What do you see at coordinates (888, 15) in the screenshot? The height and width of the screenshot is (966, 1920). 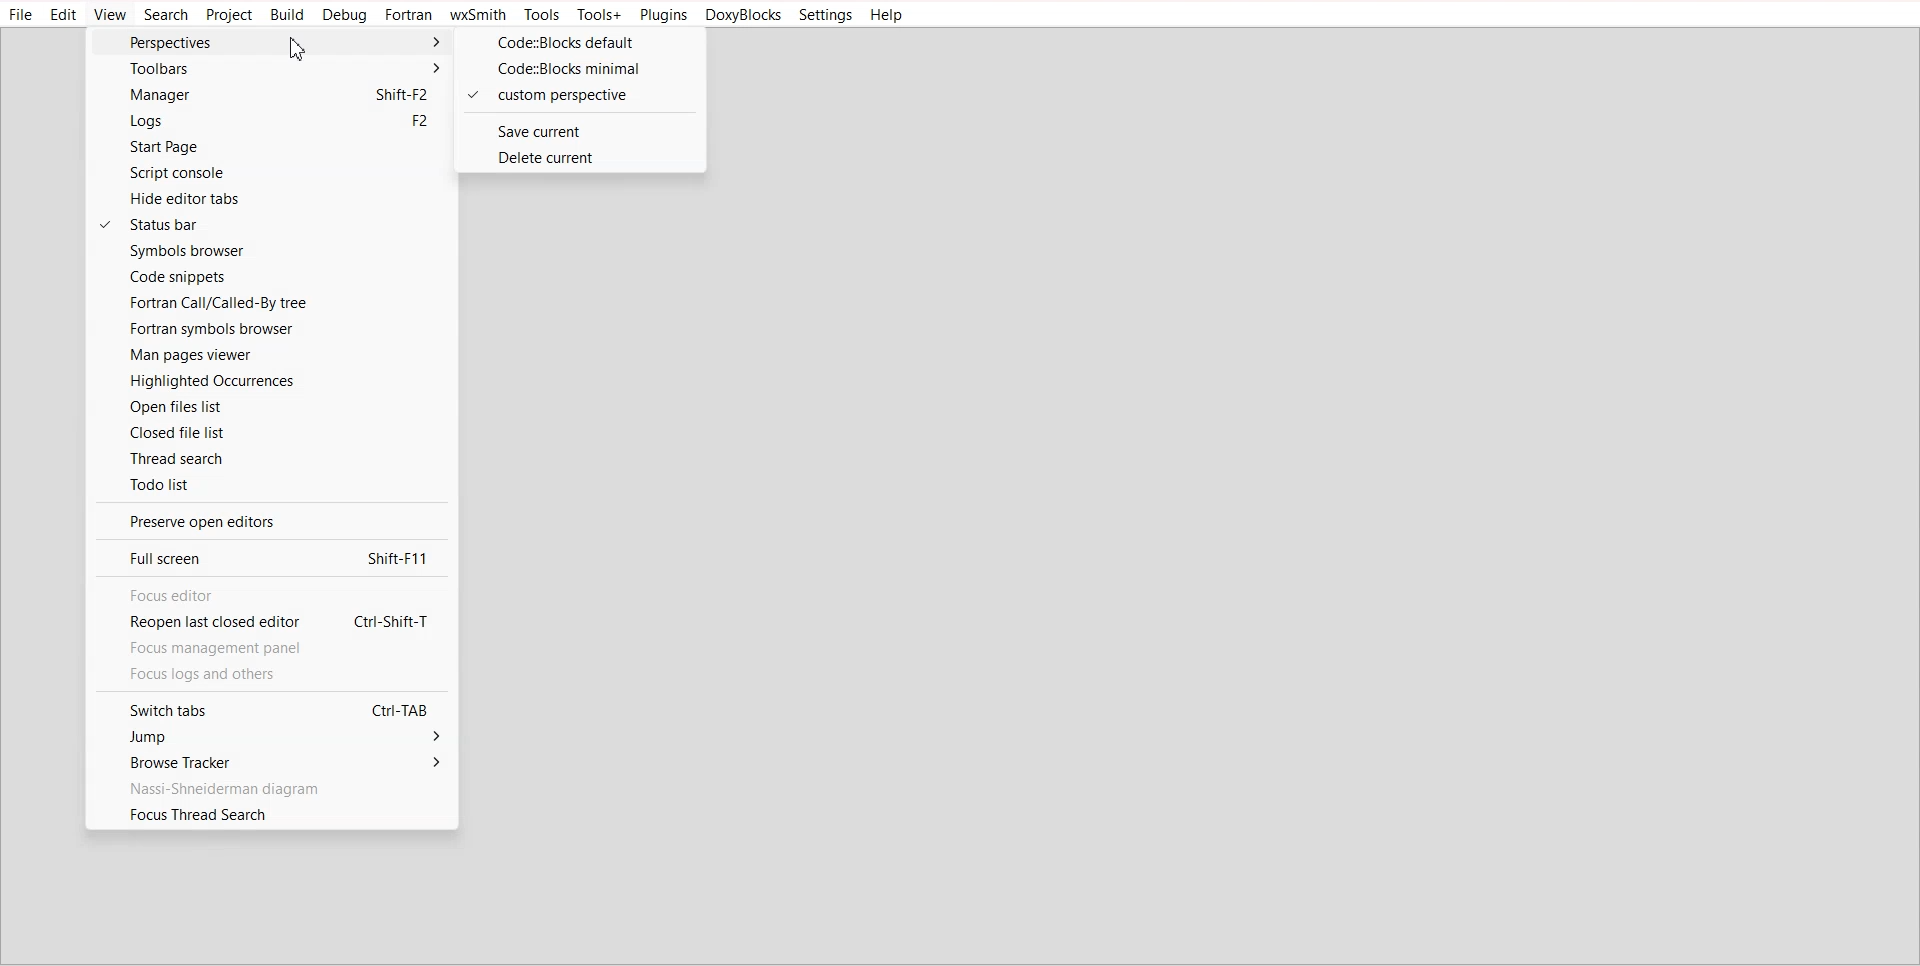 I see `Help` at bounding box center [888, 15].